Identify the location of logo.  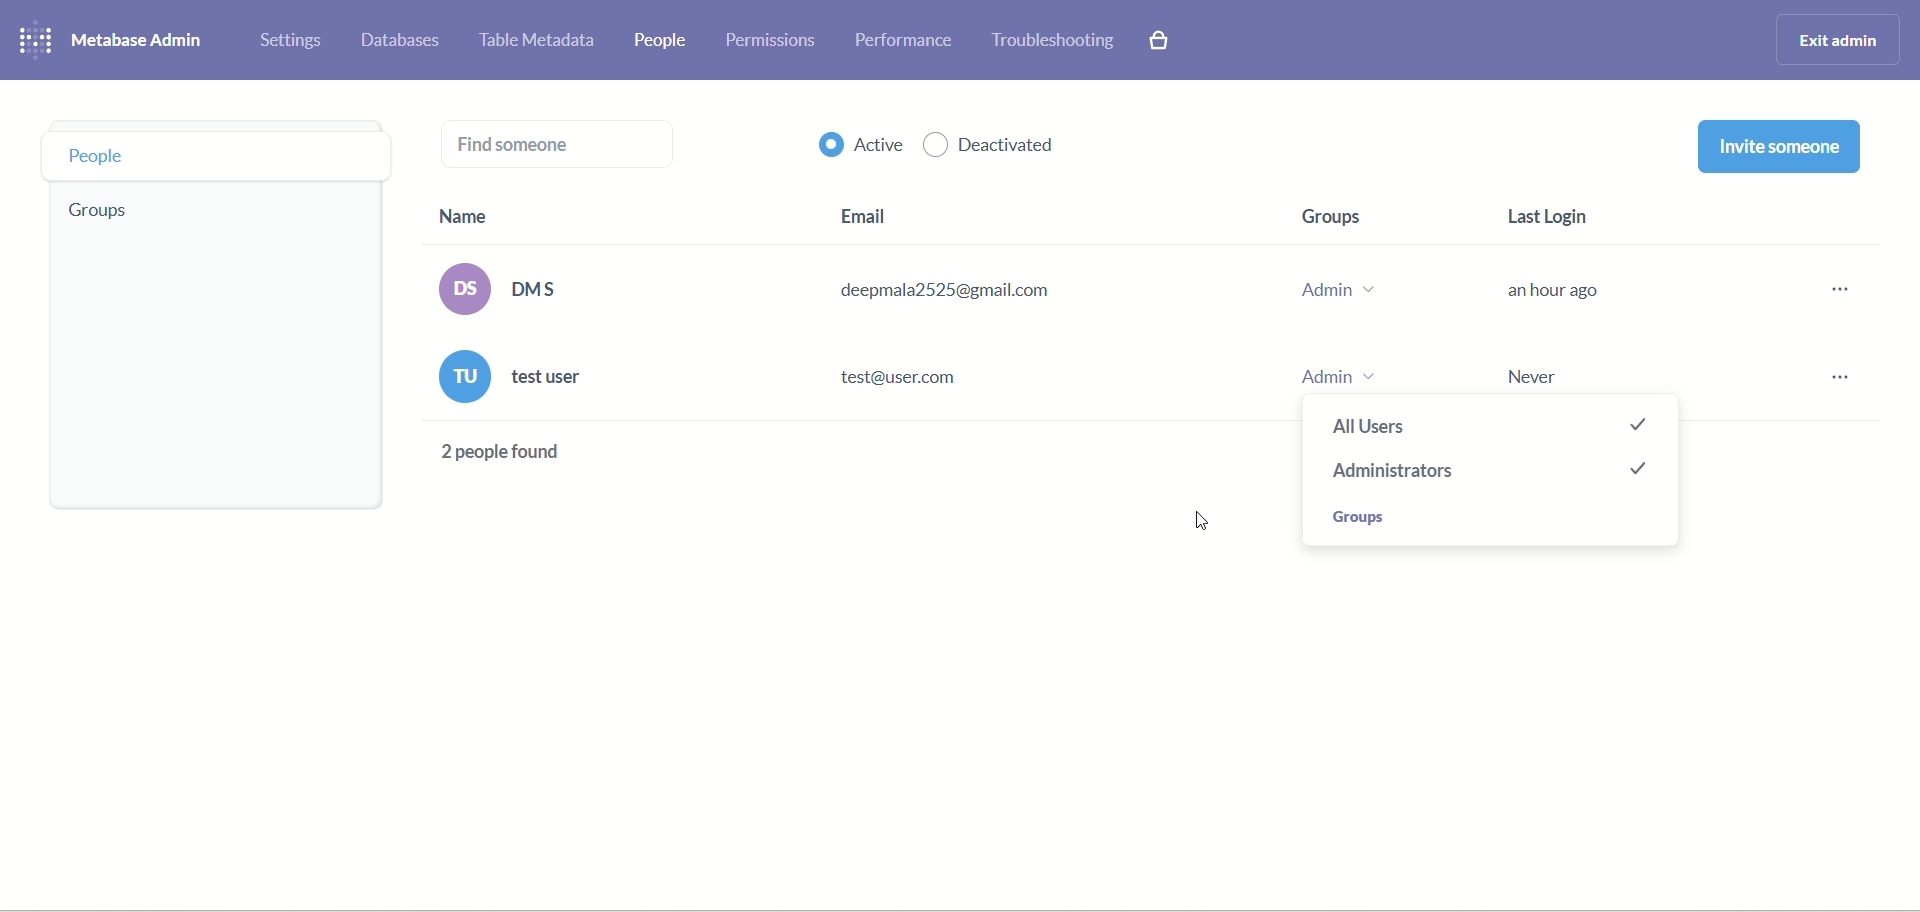
(37, 37).